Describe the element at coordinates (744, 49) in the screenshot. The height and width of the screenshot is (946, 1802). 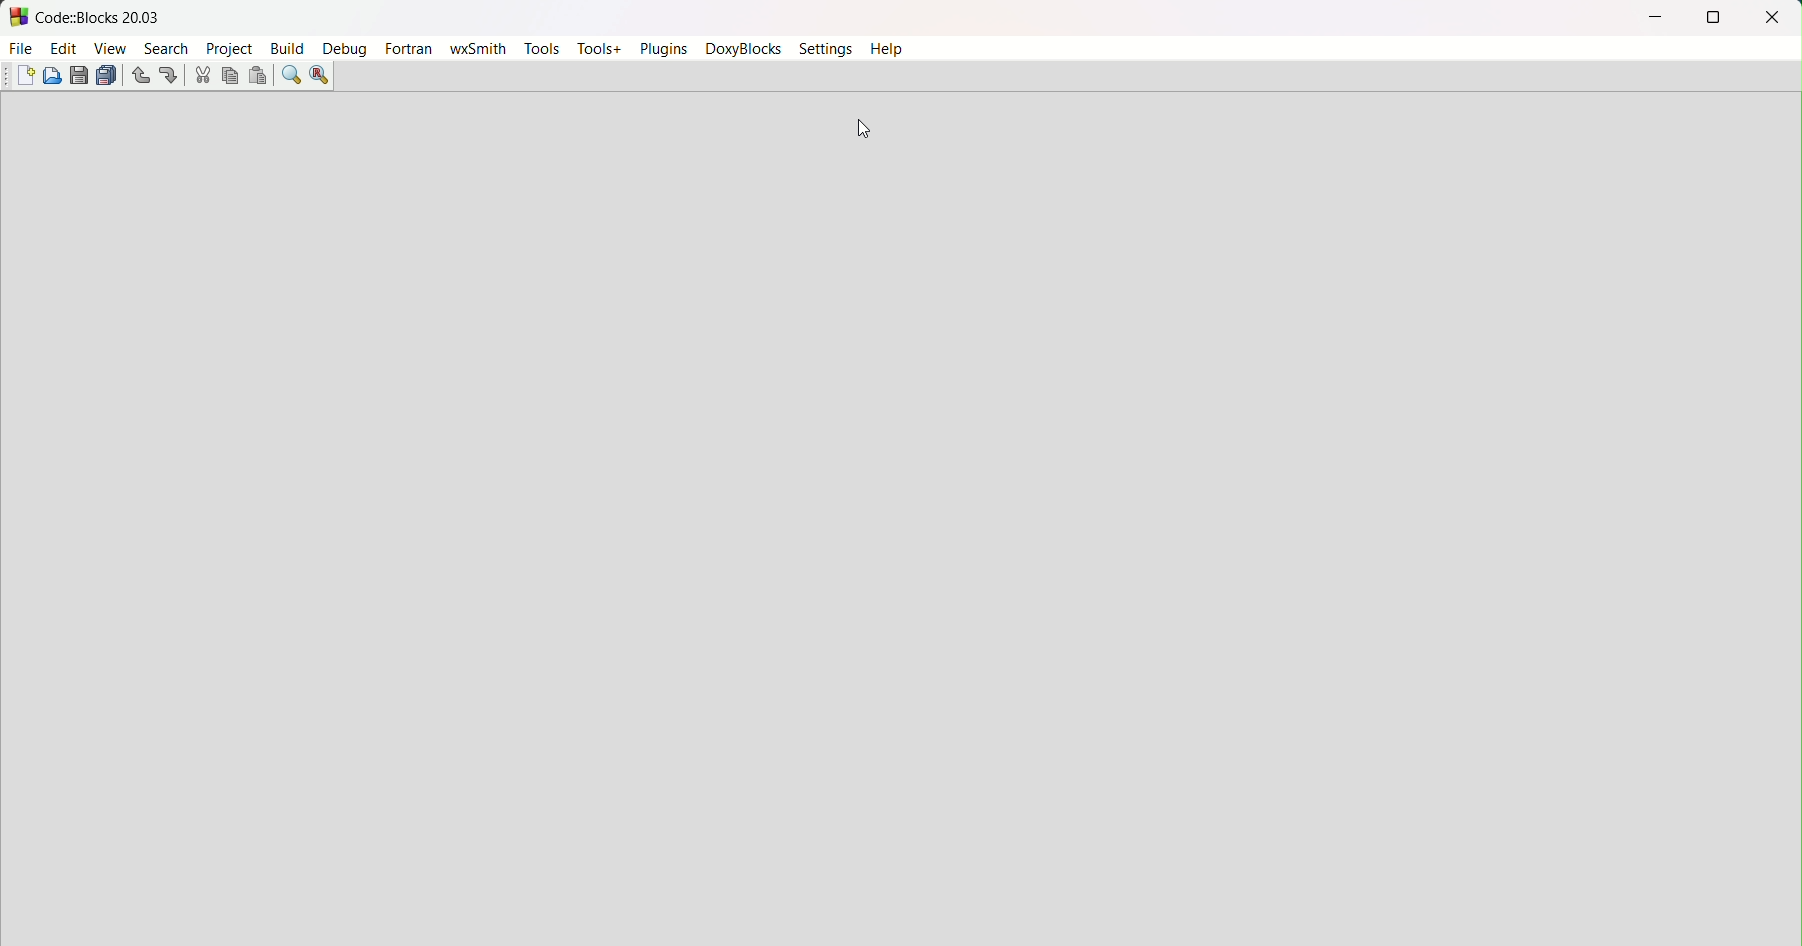
I see `doxyblocks` at that location.